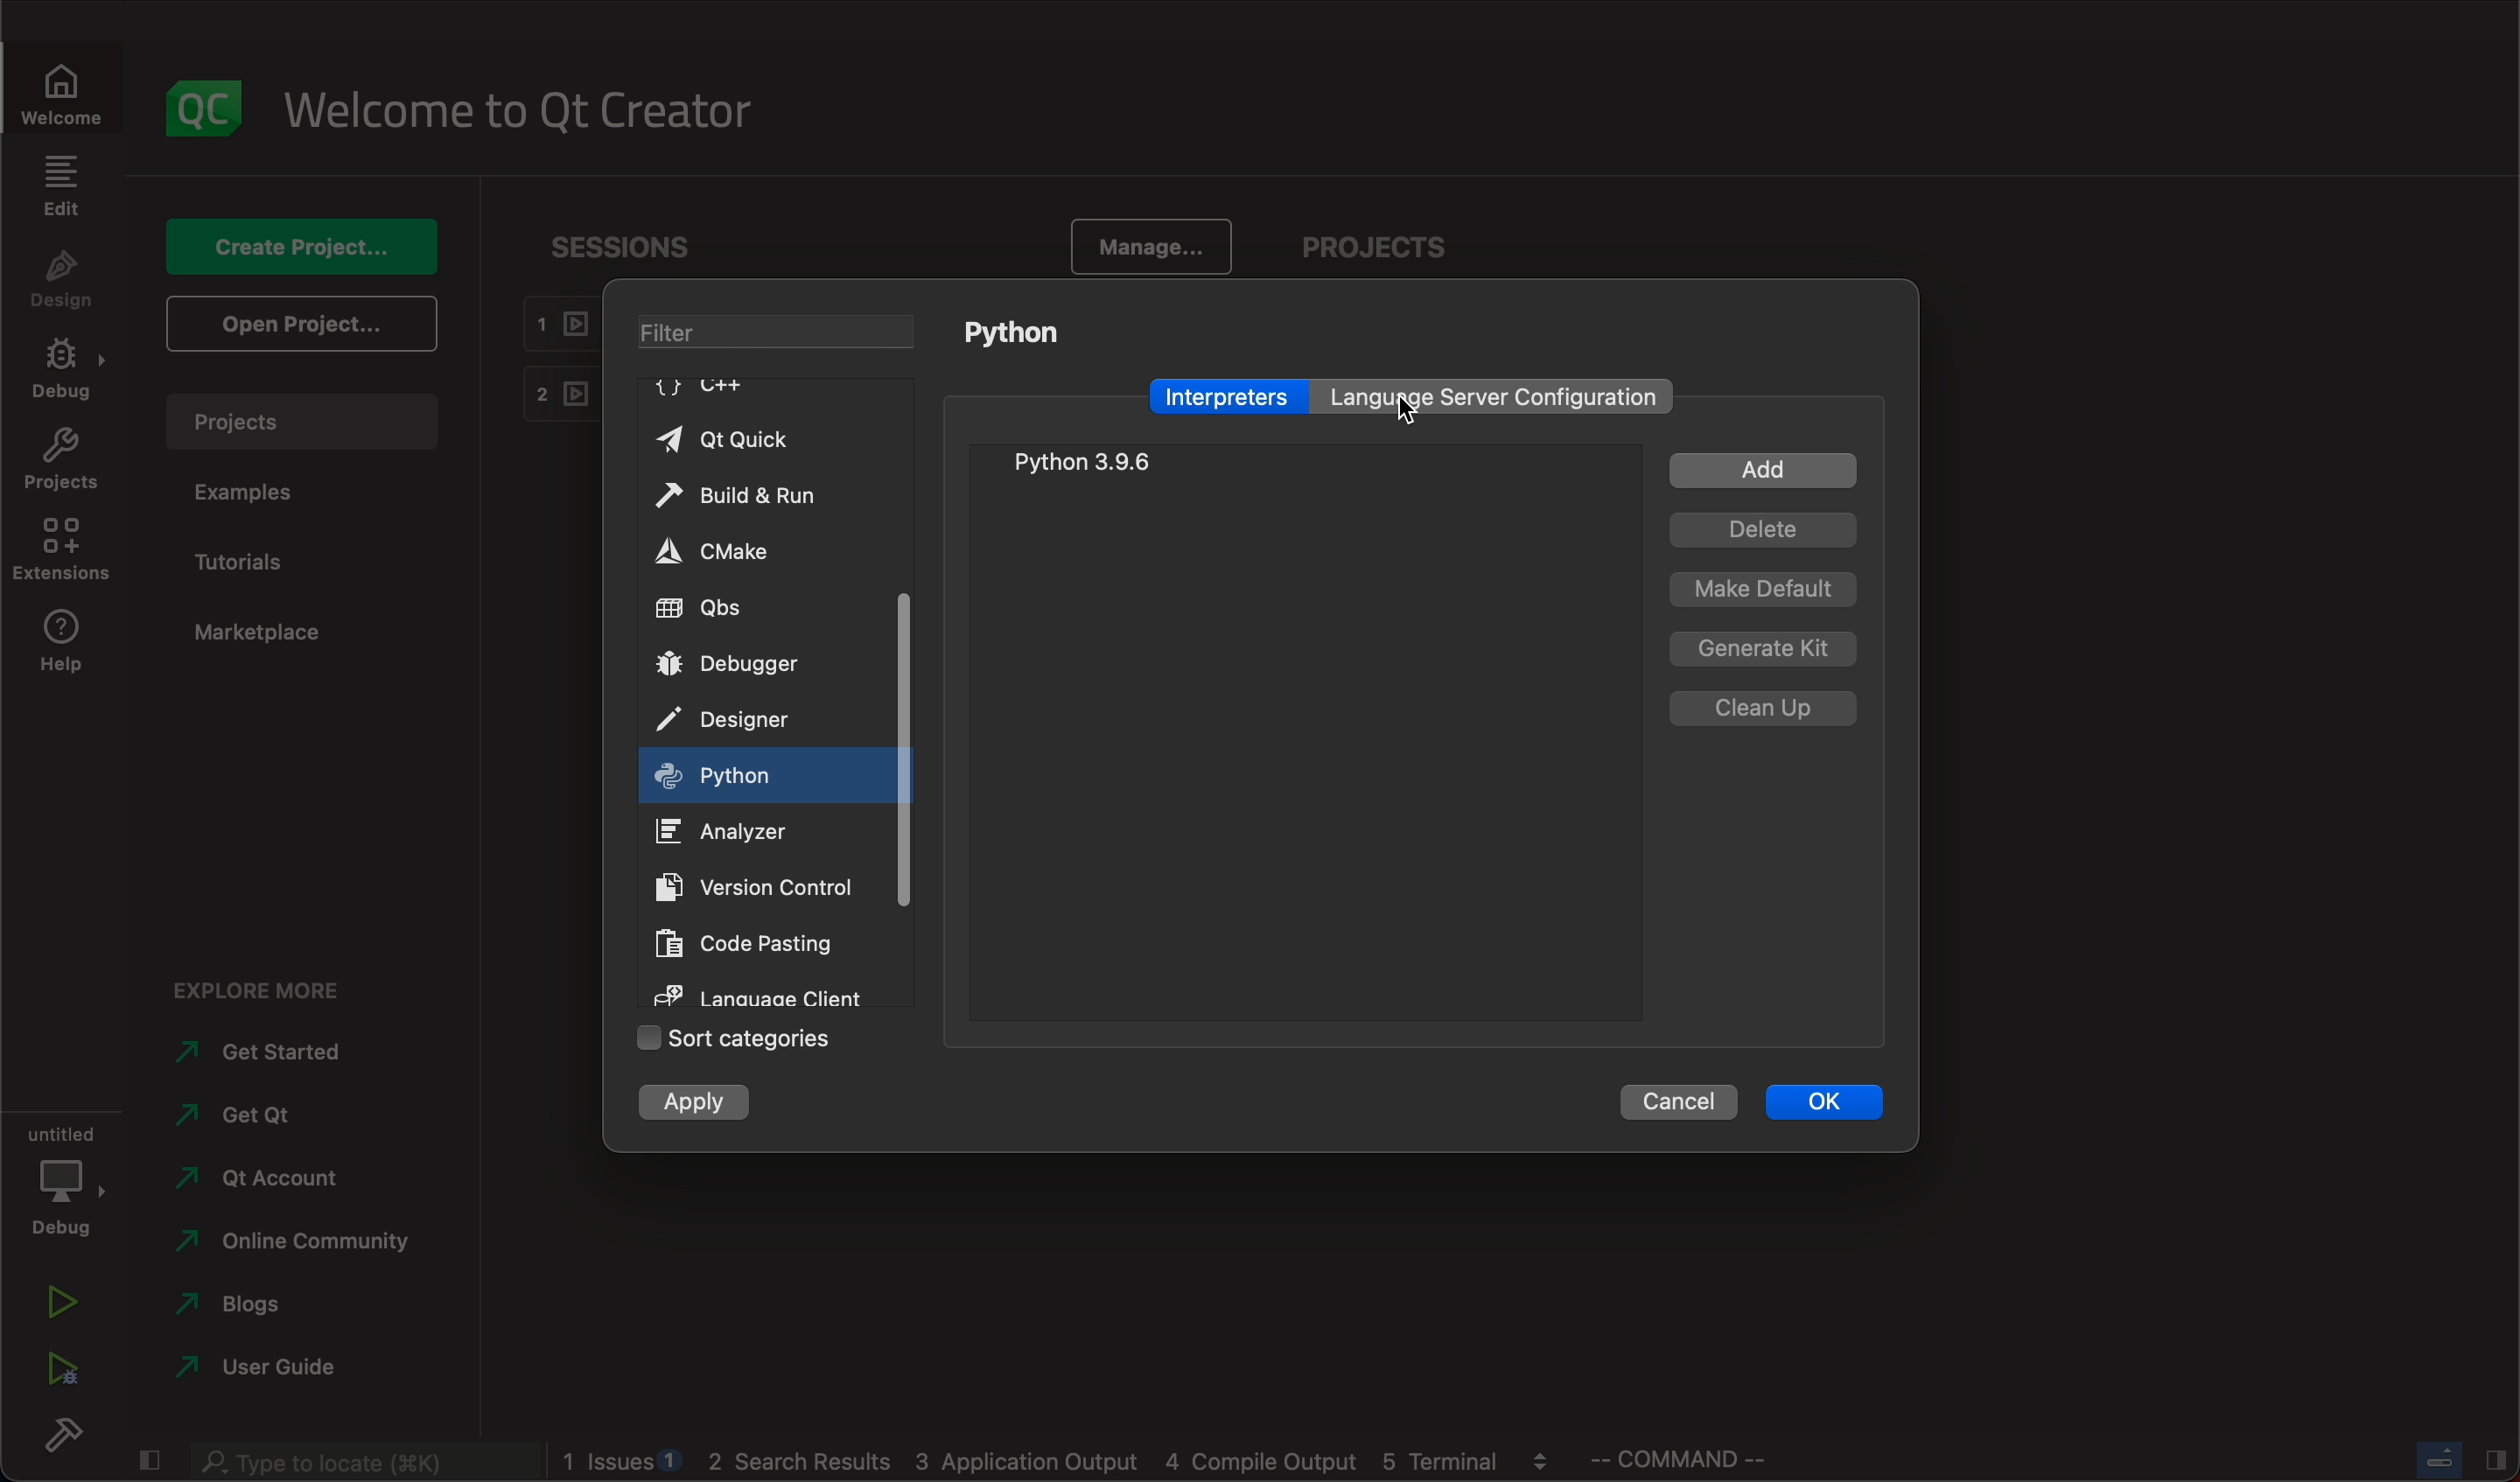 Image resolution: width=2520 pixels, height=1482 pixels. Describe the element at coordinates (755, 938) in the screenshot. I see `code ` at that location.